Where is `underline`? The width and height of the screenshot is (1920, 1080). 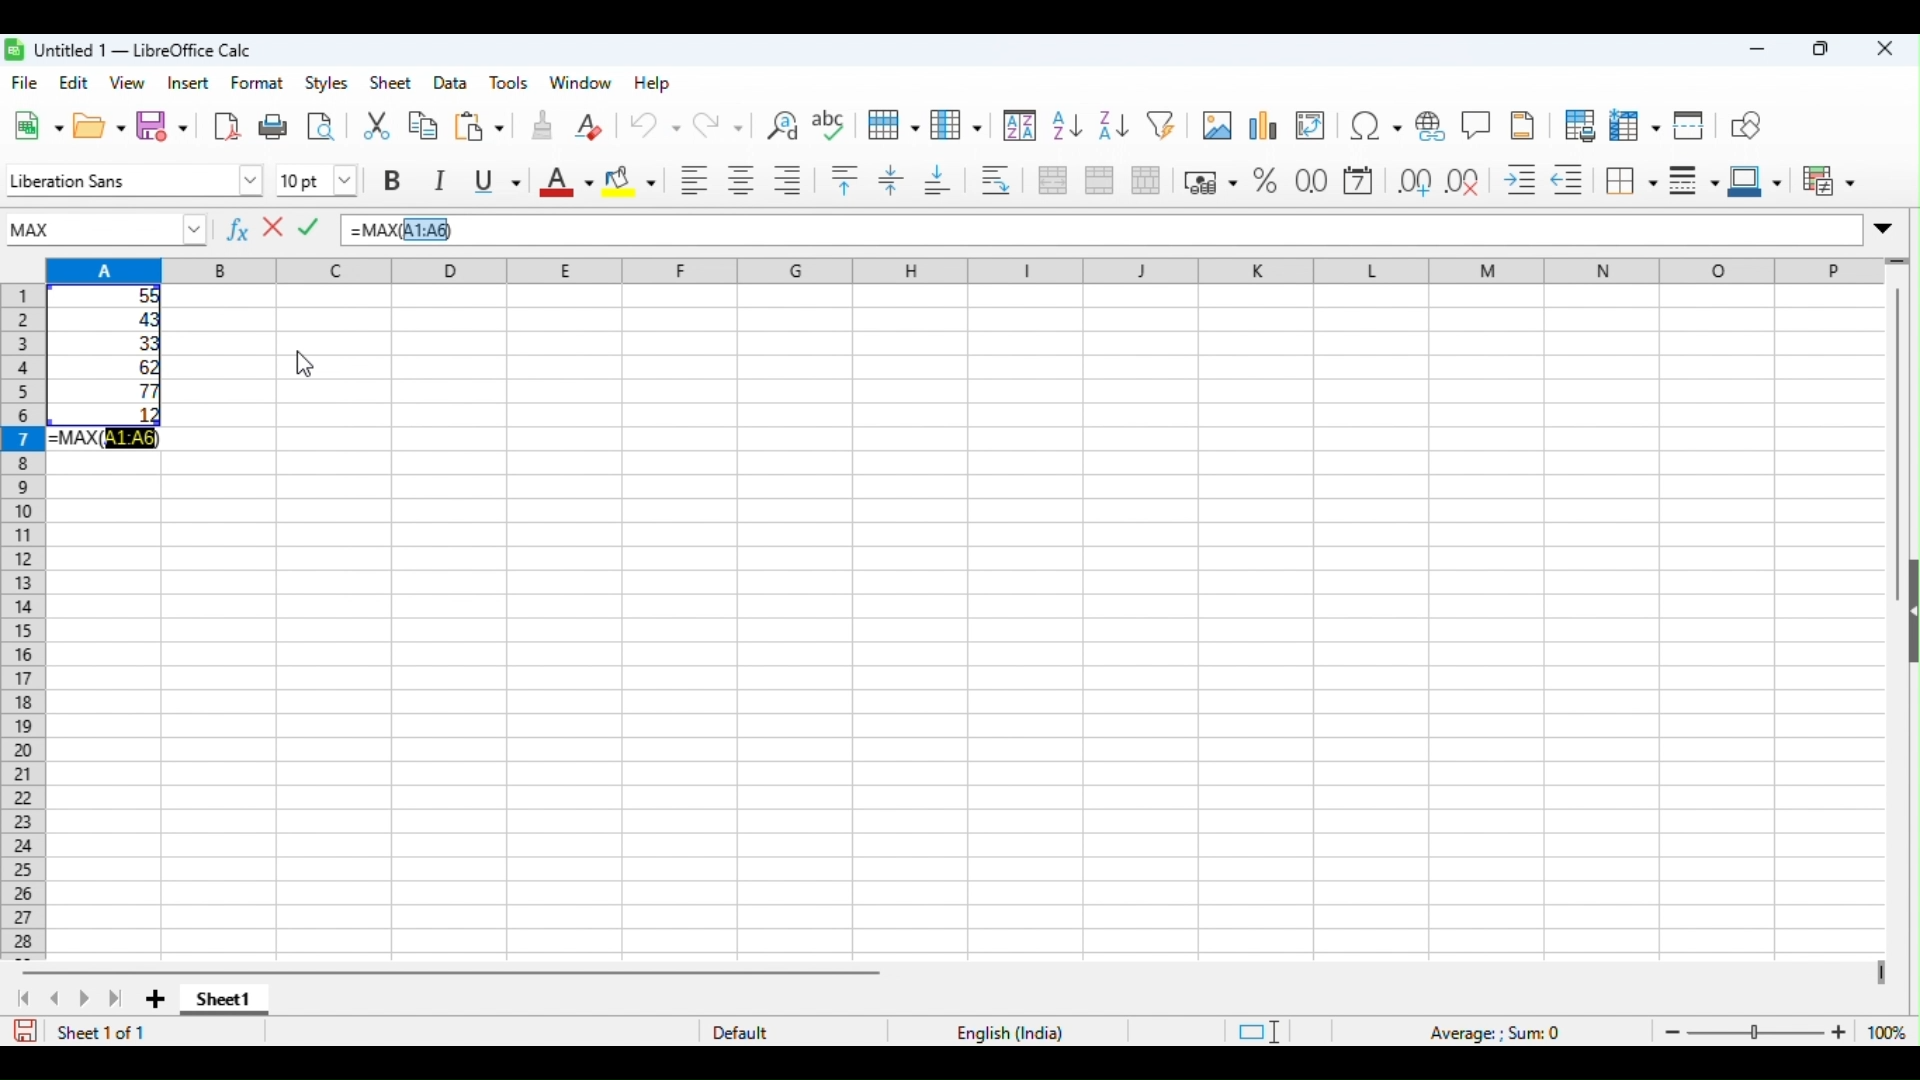 underline is located at coordinates (500, 181).